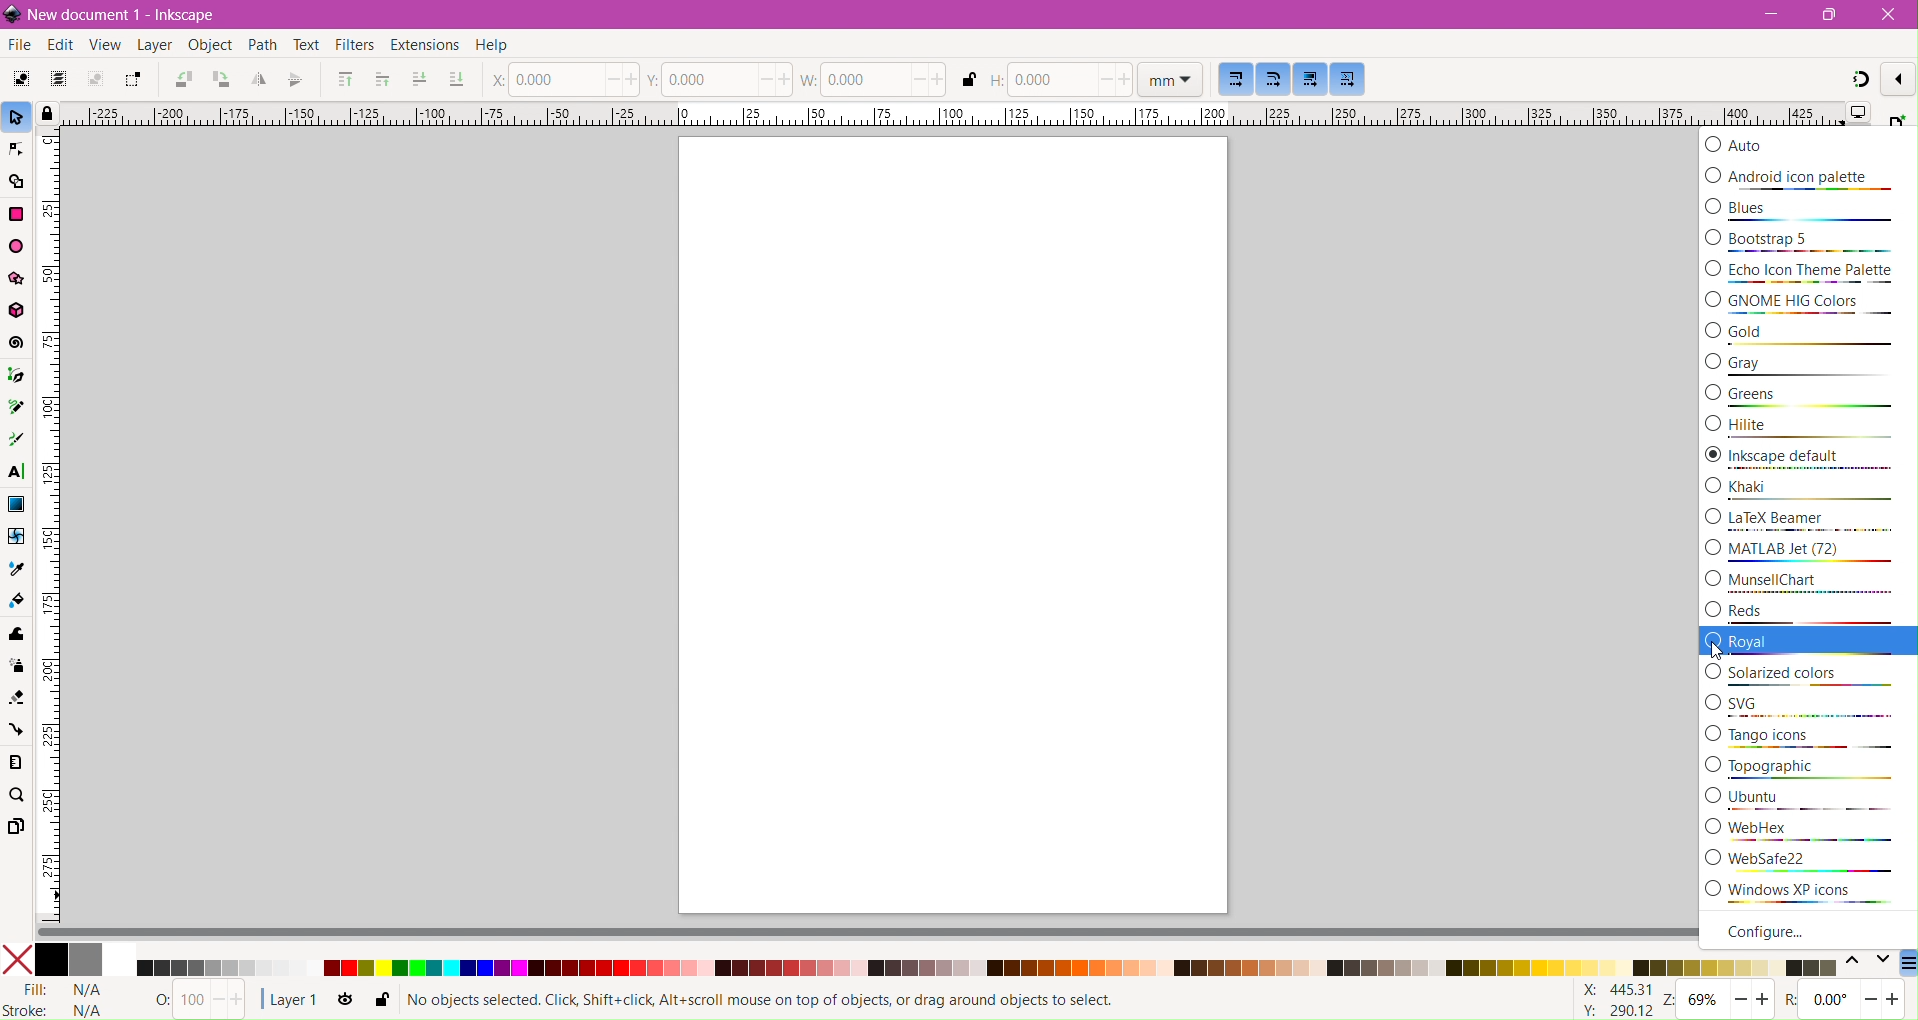 This screenshot has width=1918, height=1020. I want to click on Inkscape Default, so click(1810, 460).